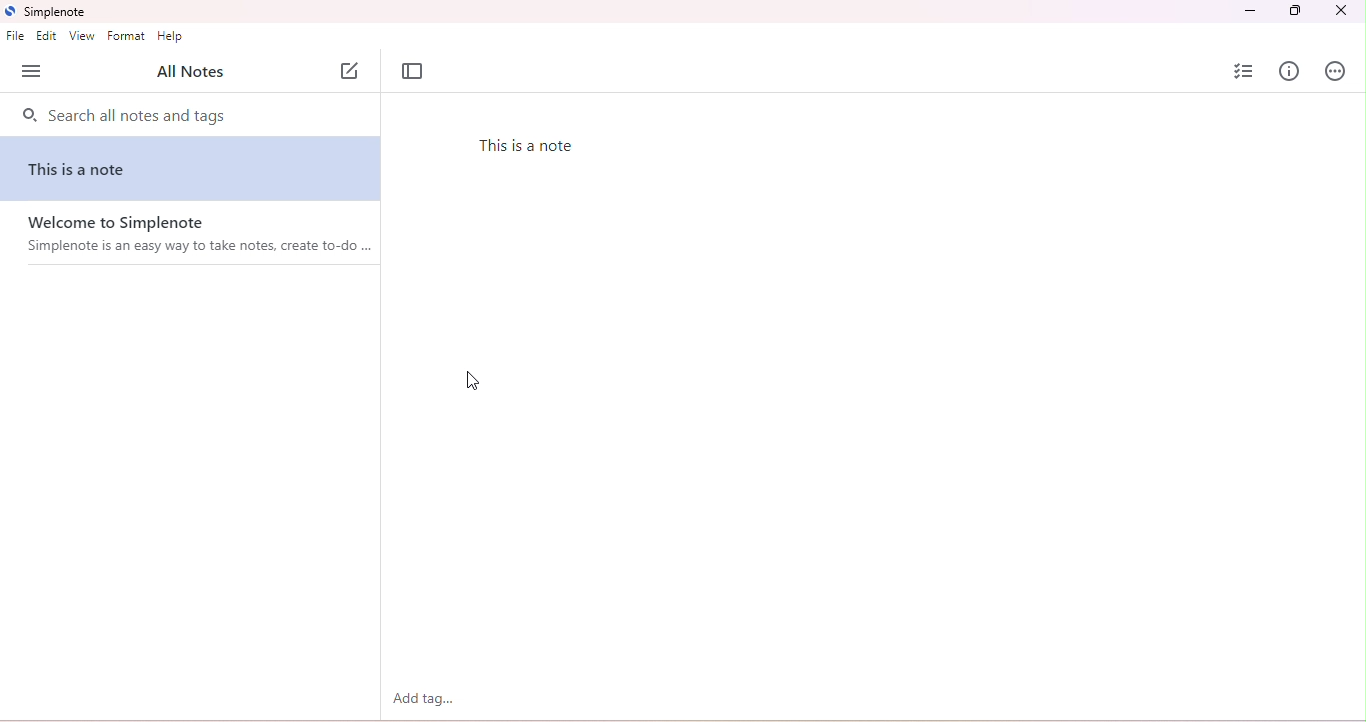 Image resolution: width=1366 pixels, height=722 pixels. What do you see at coordinates (197, 240) in the screenshot?
I see `welcome to simple note` at bounding box center [197, 240].